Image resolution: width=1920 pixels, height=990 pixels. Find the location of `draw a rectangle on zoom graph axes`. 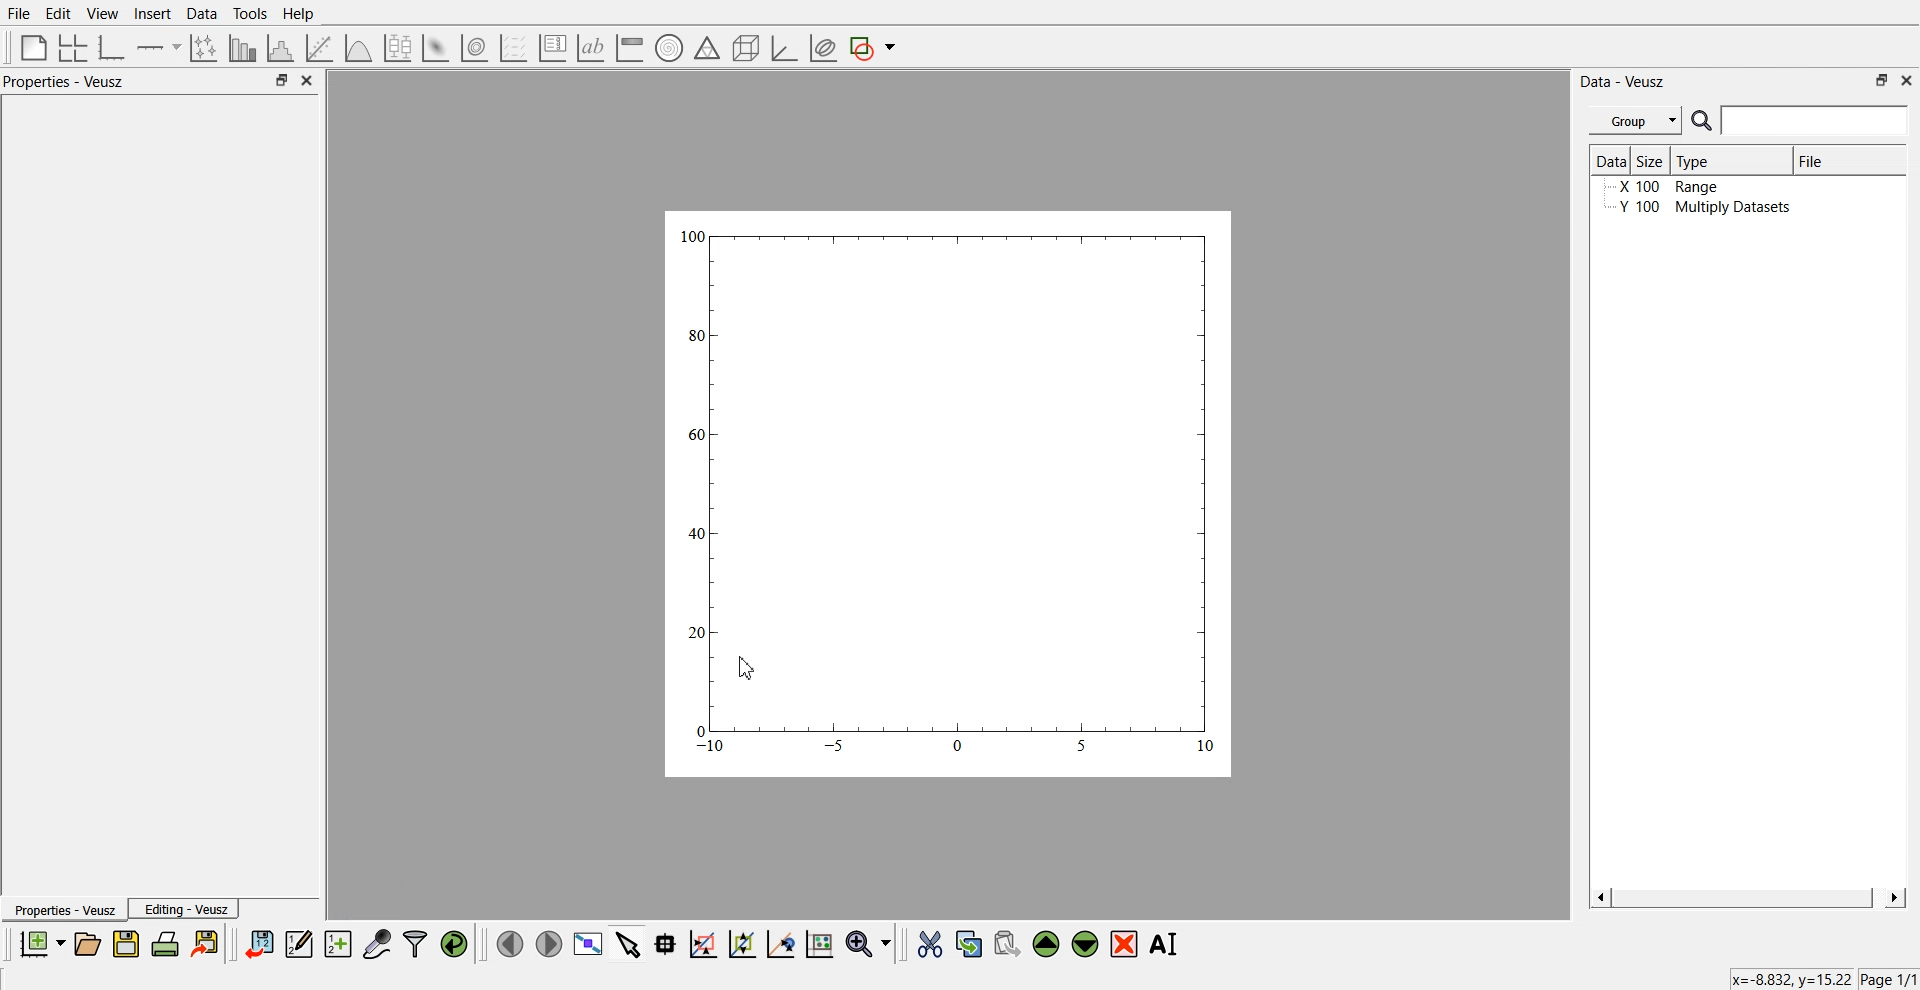

draw a rectangle on zoom graph axes is located at coordinates (702, 942).